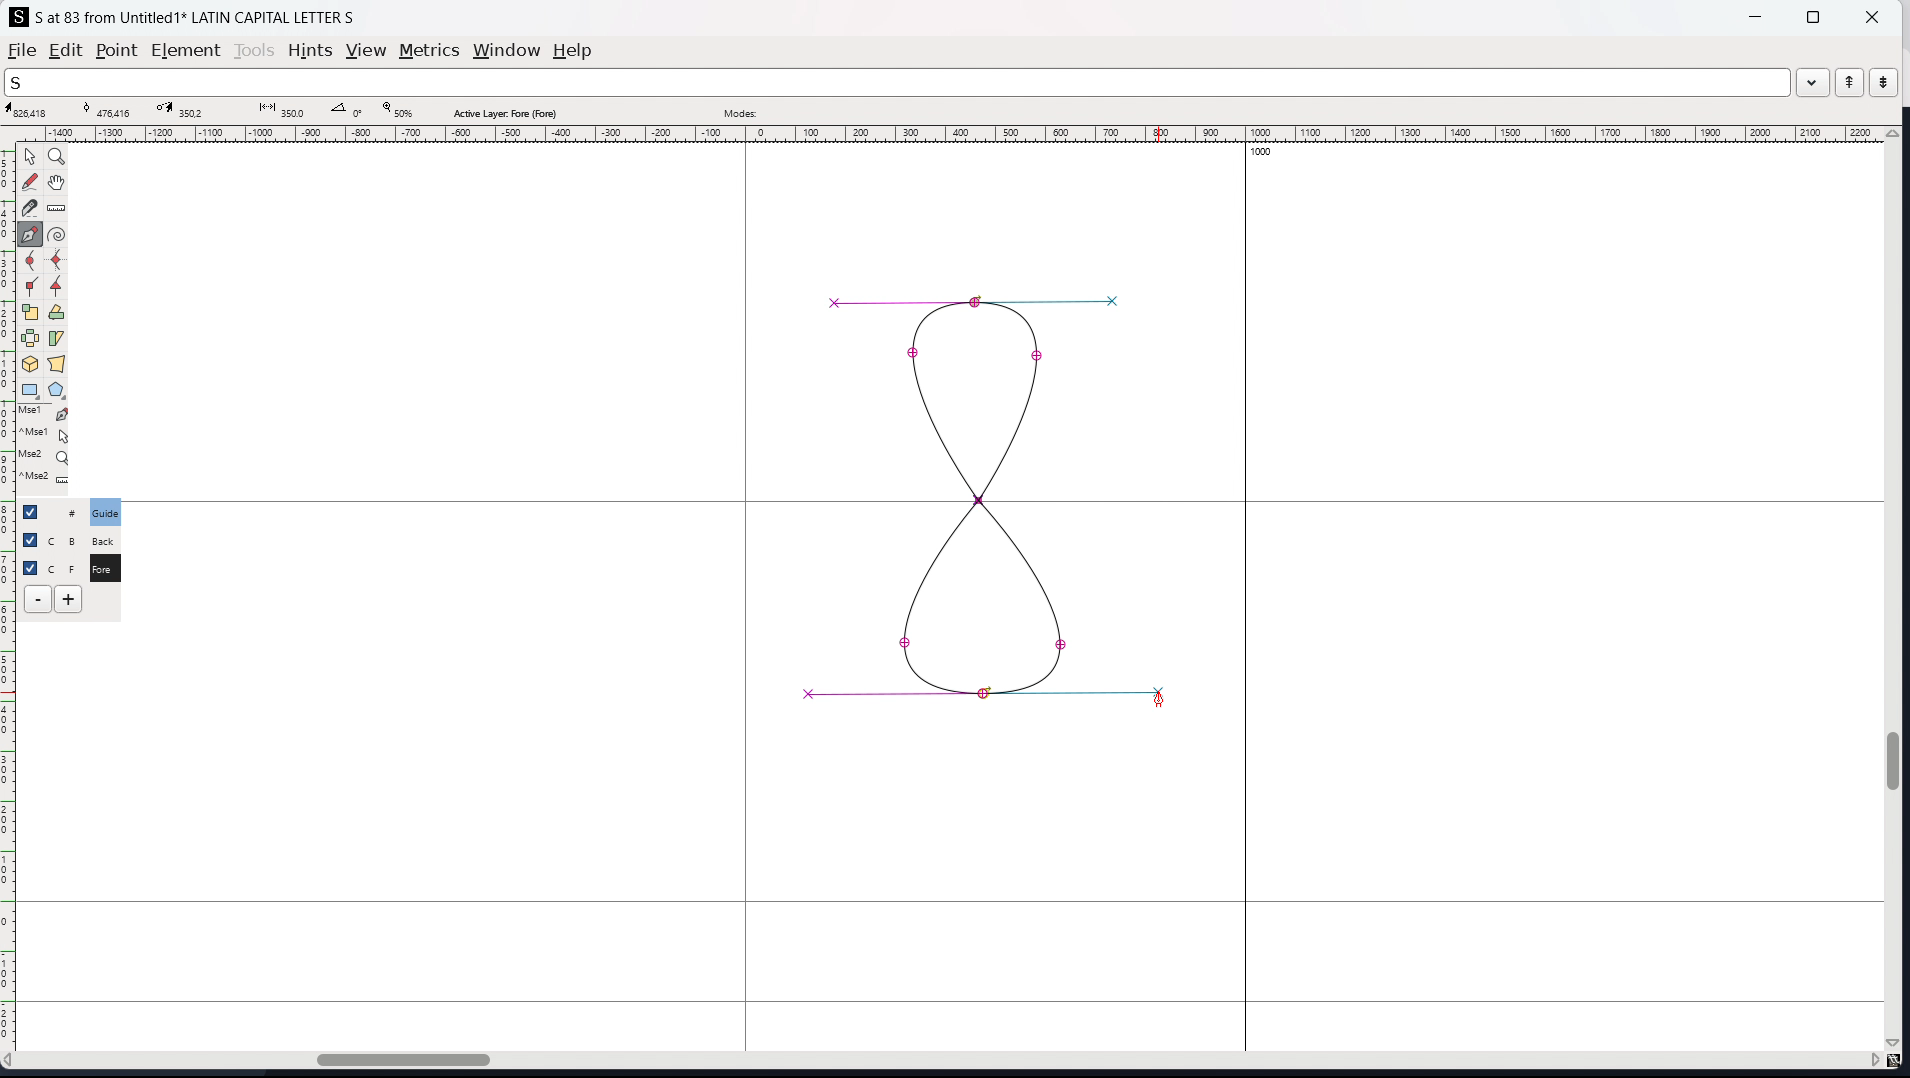  What do you see at coordinates (31, 313) in the screenshot?
I see `scale the selection` at bounding box center [31, 313].